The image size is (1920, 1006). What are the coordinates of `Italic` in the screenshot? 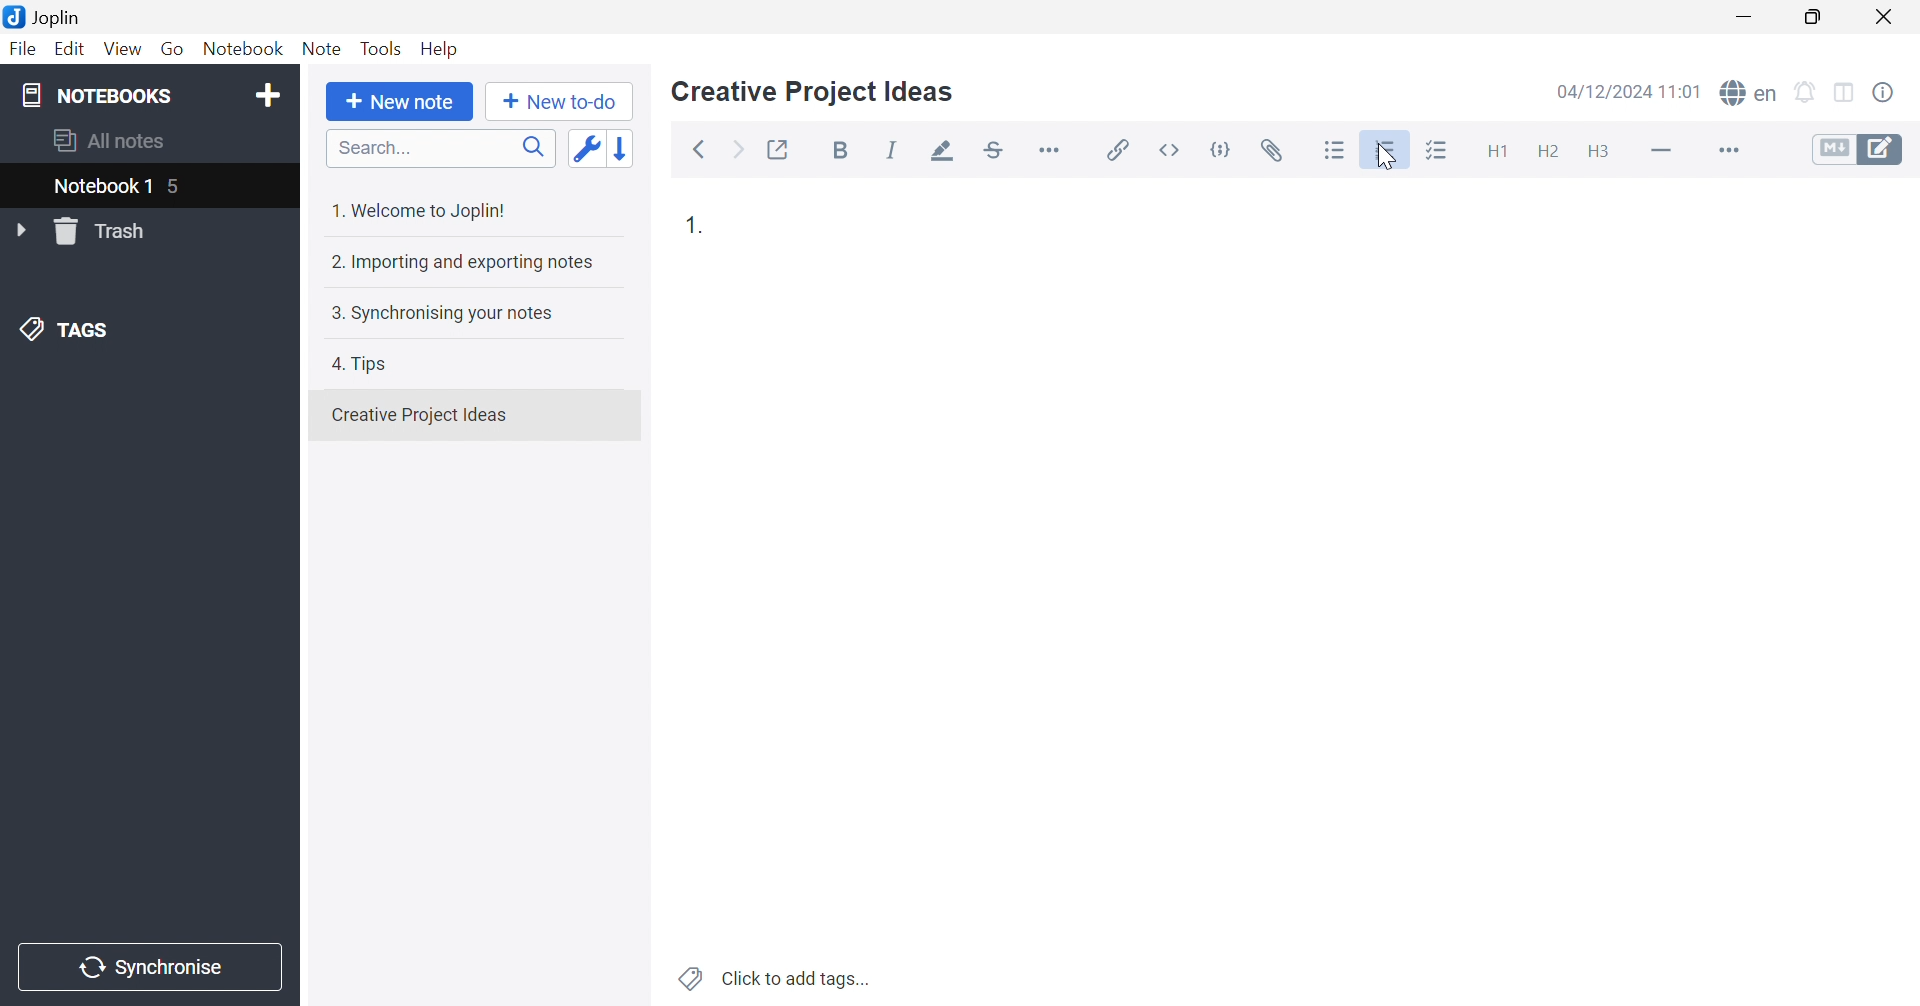 It's located at (895, 152).